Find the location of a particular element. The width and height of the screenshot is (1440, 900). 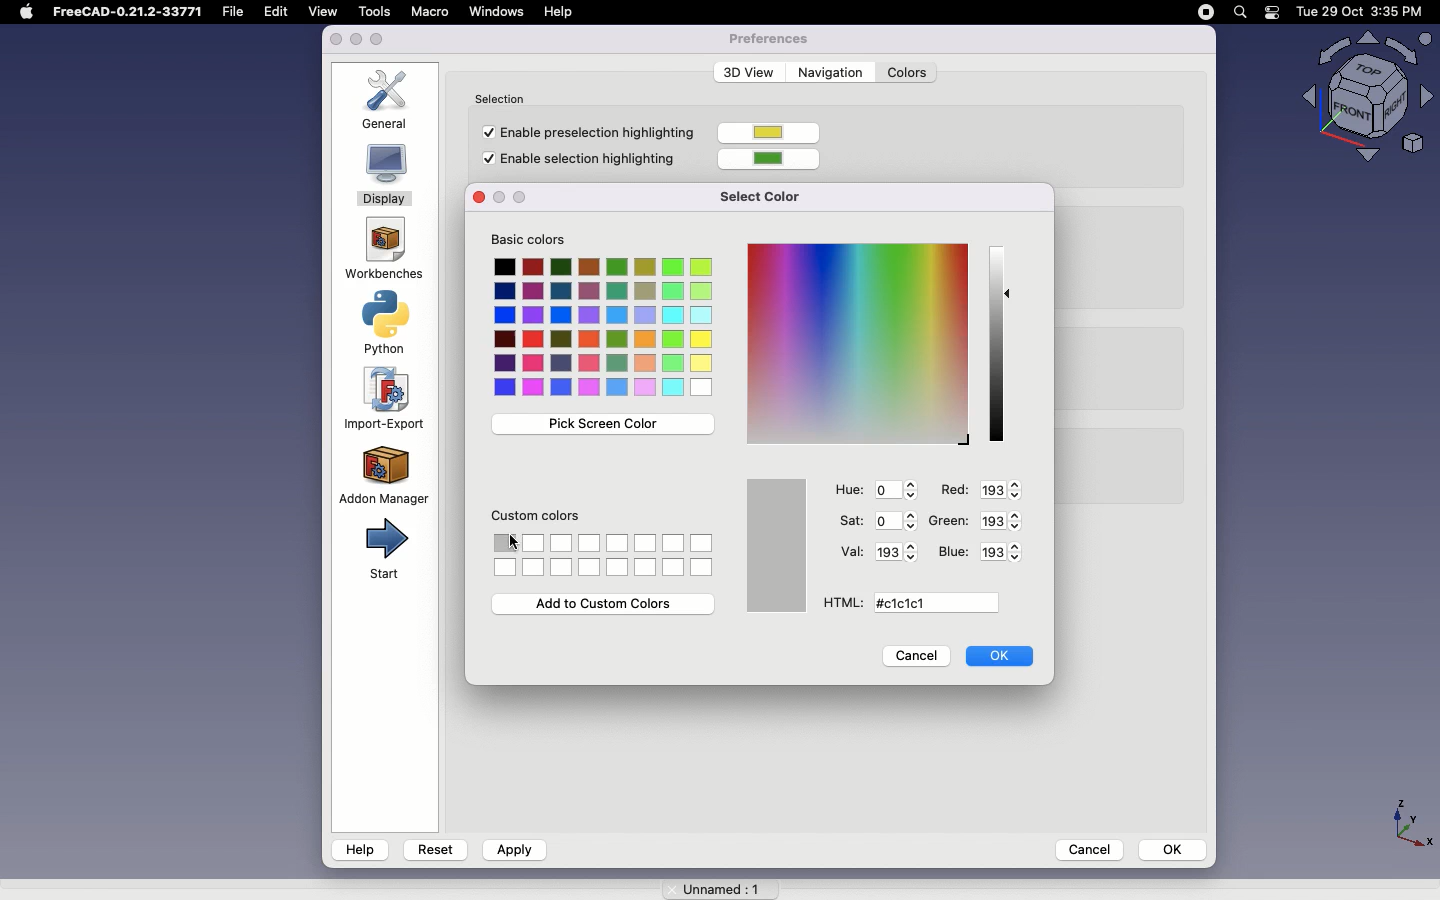

Workbenches is located at coordinates (382, 250).